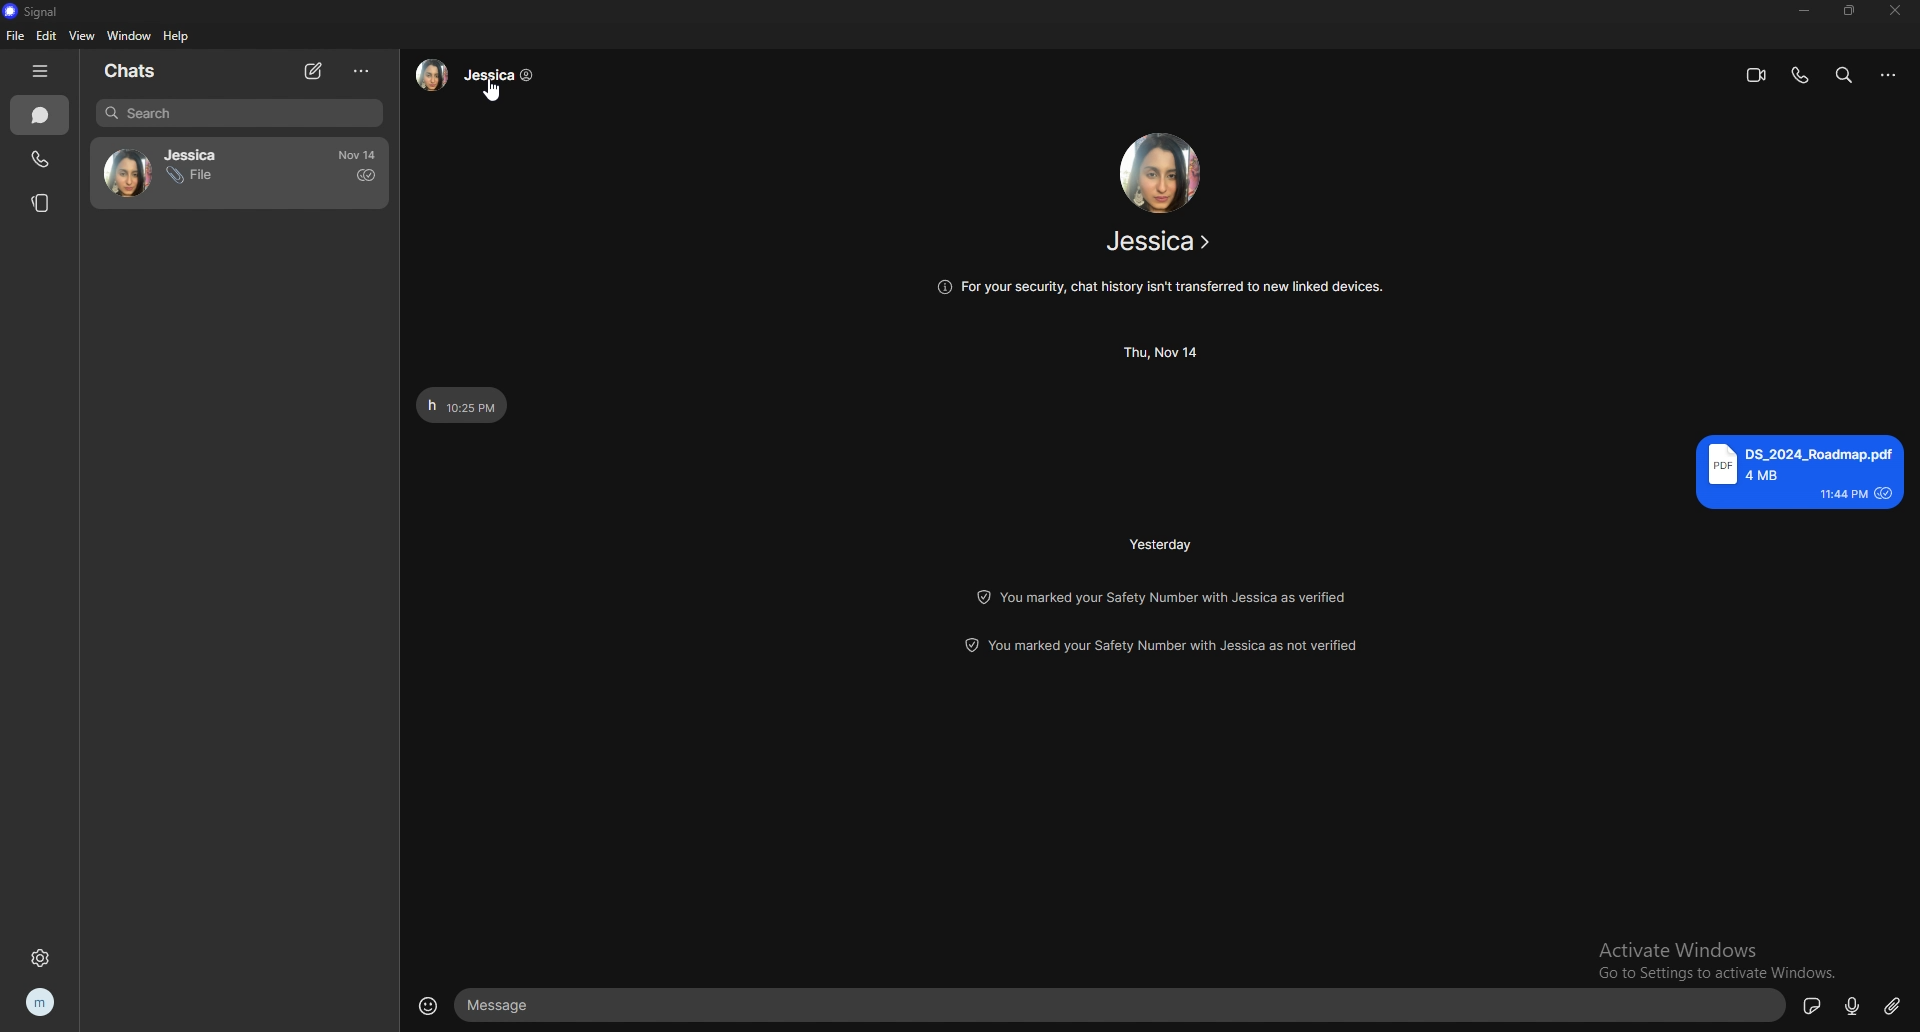  Describe the element at coordinates (1899, 11) in the screenshot. I see `close` at that location.